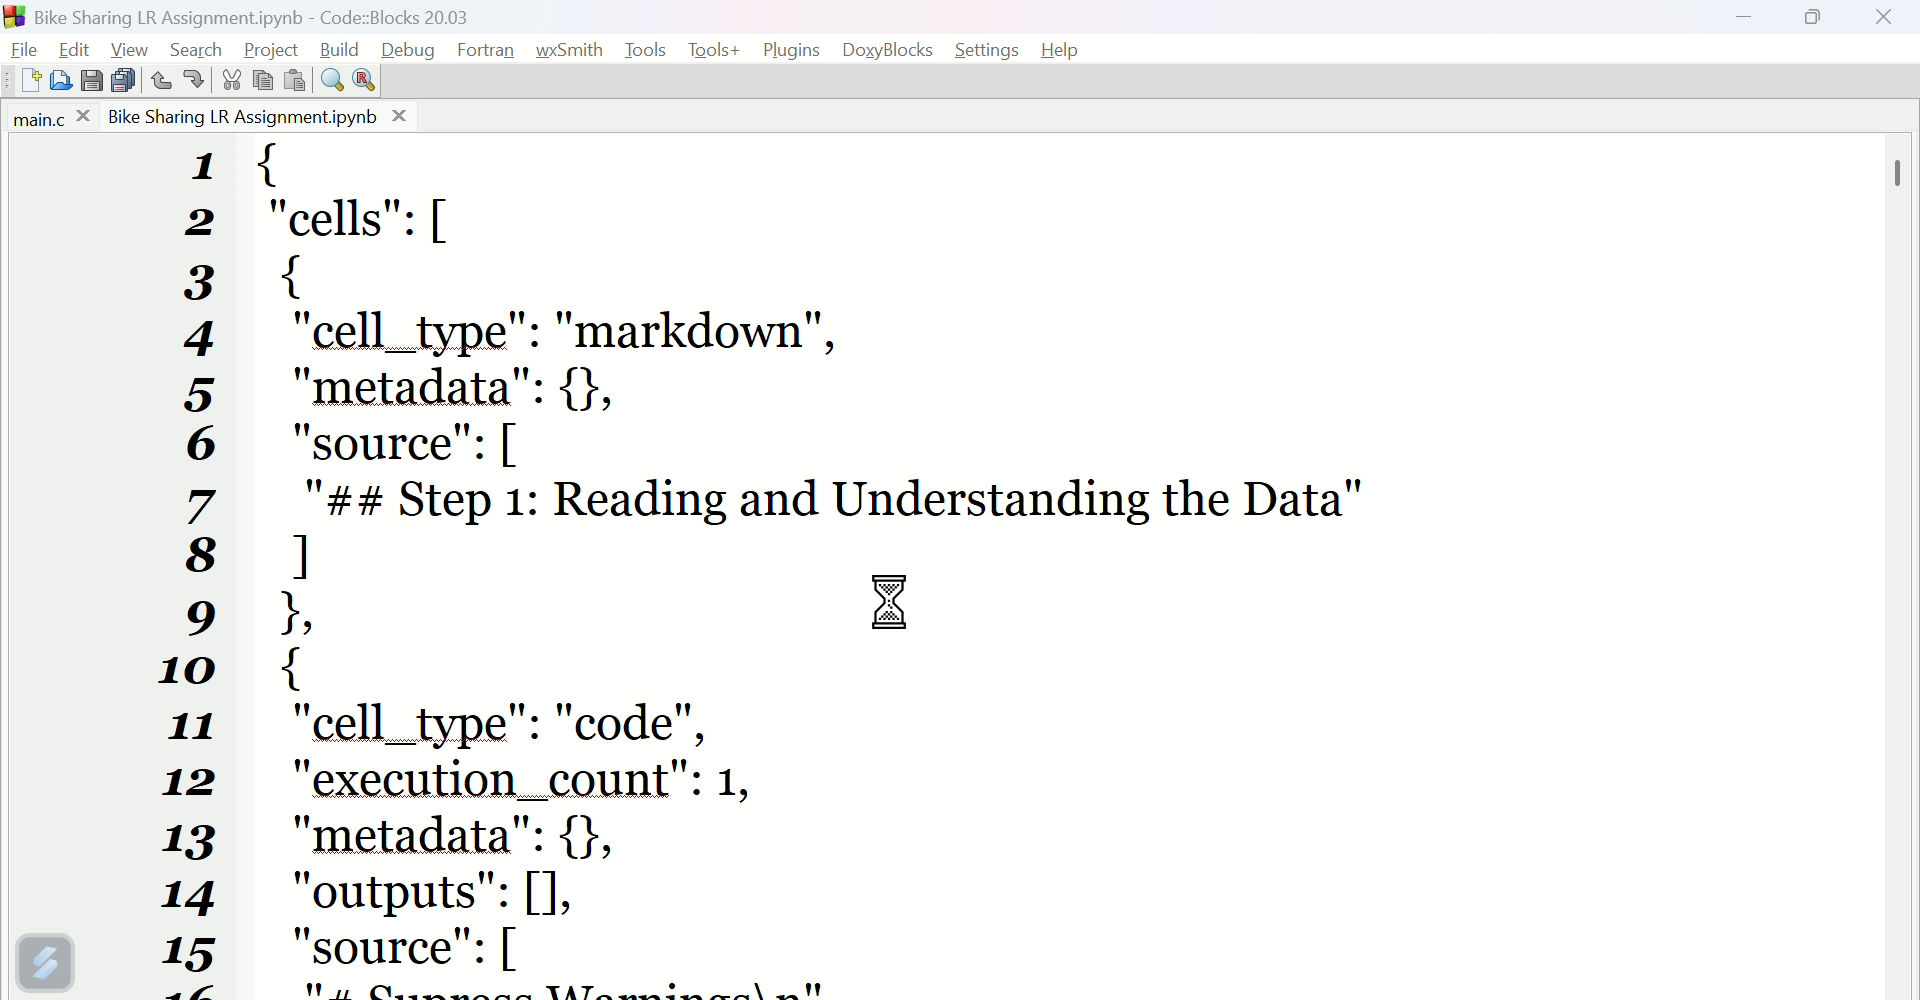  What do you see at coordinates (263, 81) in the screenshot?
I see `Copy` at bounding box center [263, 81].